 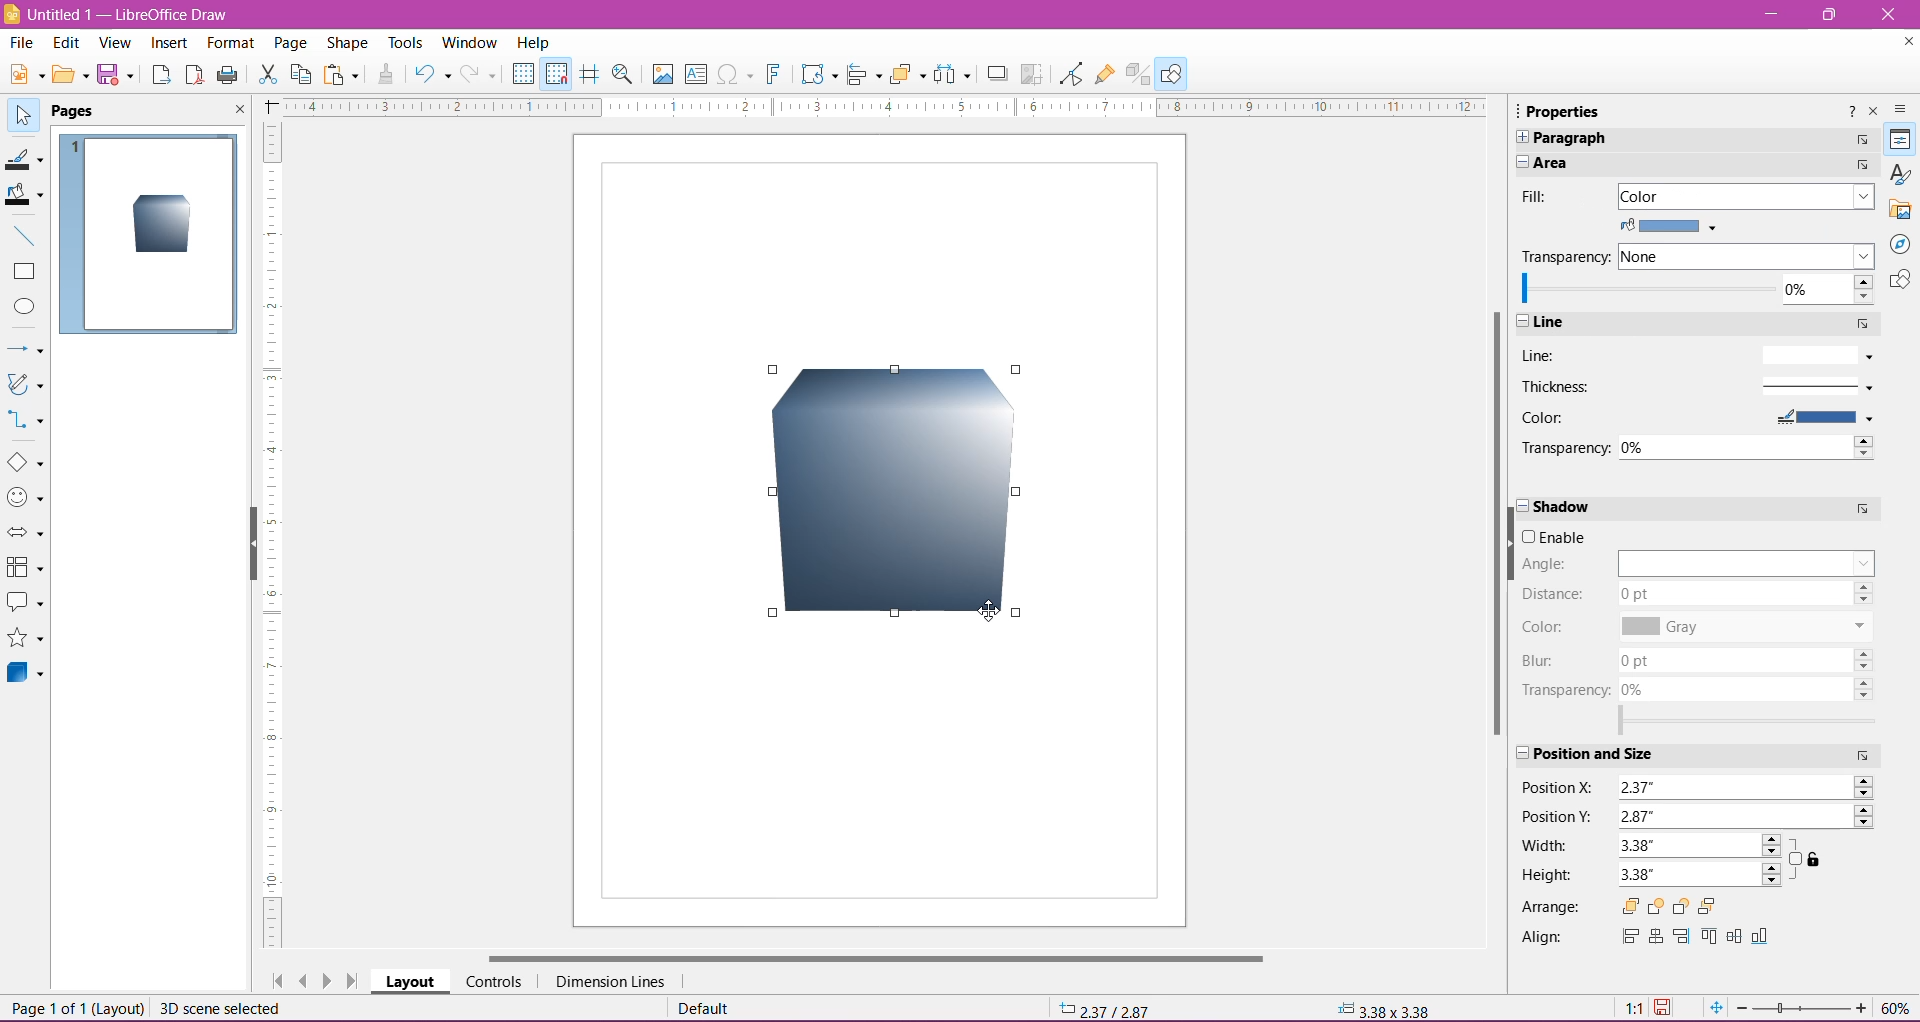 I want to click on Back One, so click(x=1679, y=907).